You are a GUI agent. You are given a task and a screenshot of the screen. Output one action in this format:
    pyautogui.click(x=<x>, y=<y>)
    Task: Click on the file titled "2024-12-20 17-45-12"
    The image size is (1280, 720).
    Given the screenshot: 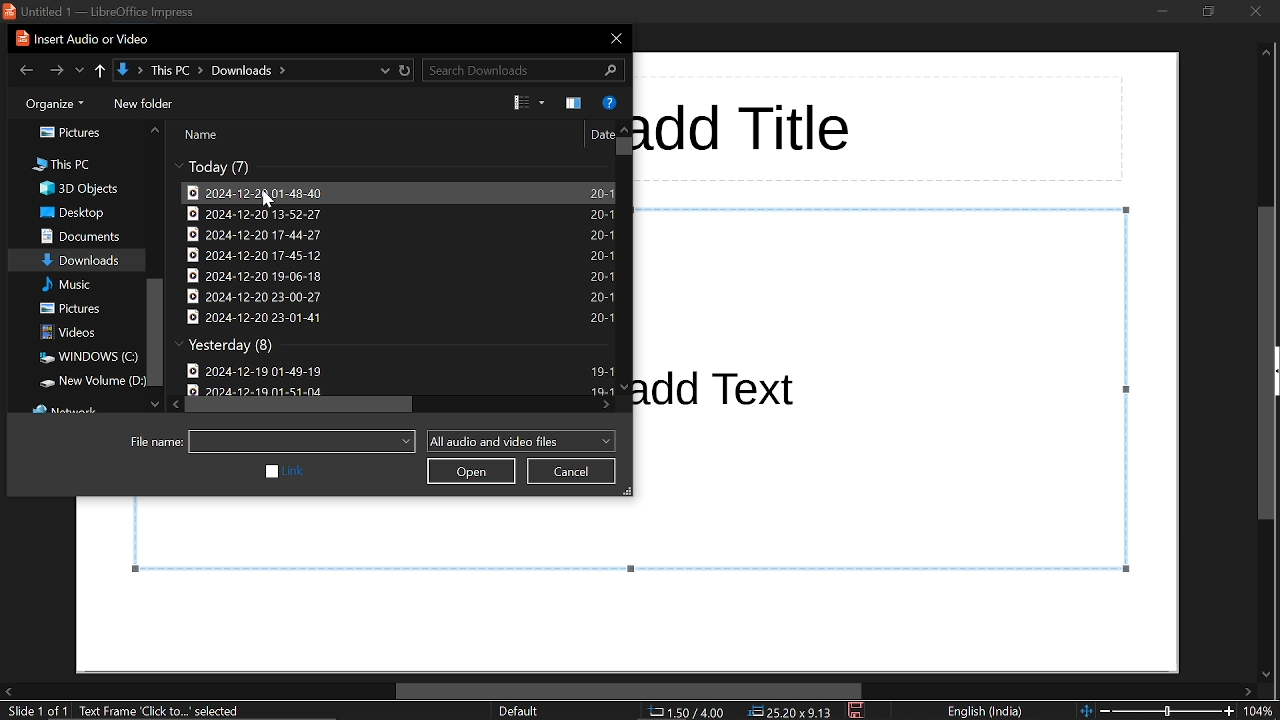 What is the action you would take?
    pyautogui.click(x=395, y=256)
    